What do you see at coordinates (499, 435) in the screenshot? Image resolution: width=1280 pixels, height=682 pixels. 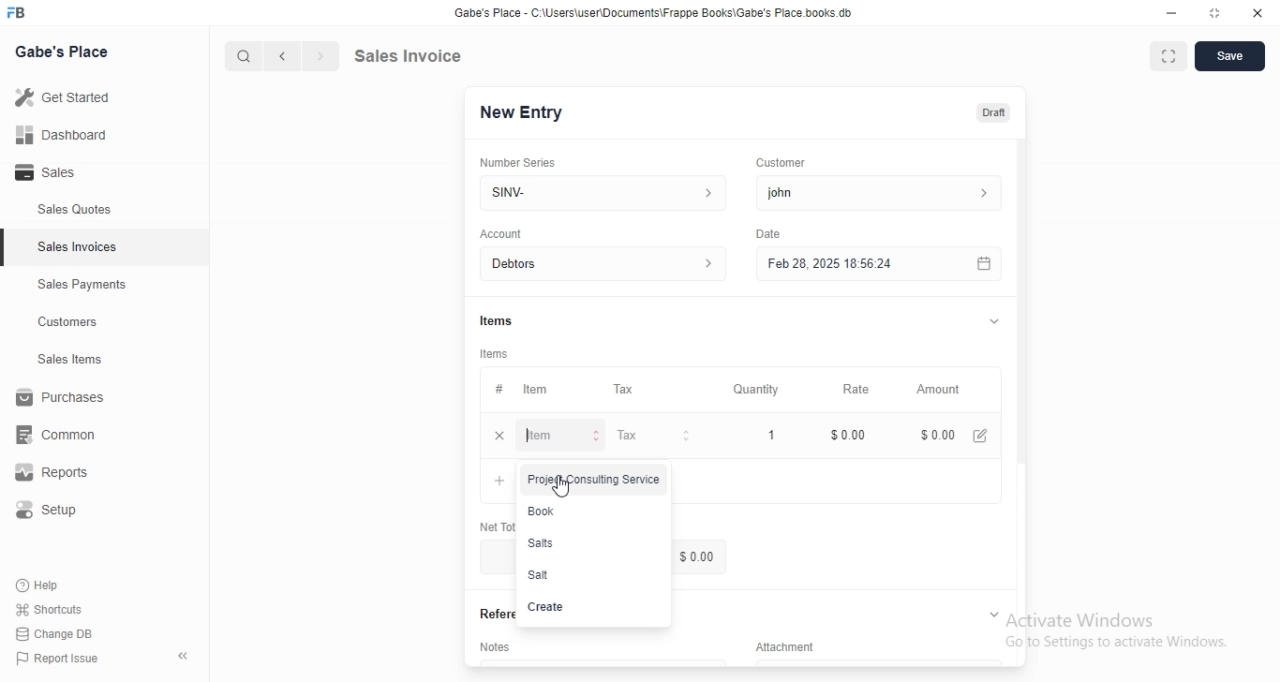 I see `delete` at bounding box center [499, 435].